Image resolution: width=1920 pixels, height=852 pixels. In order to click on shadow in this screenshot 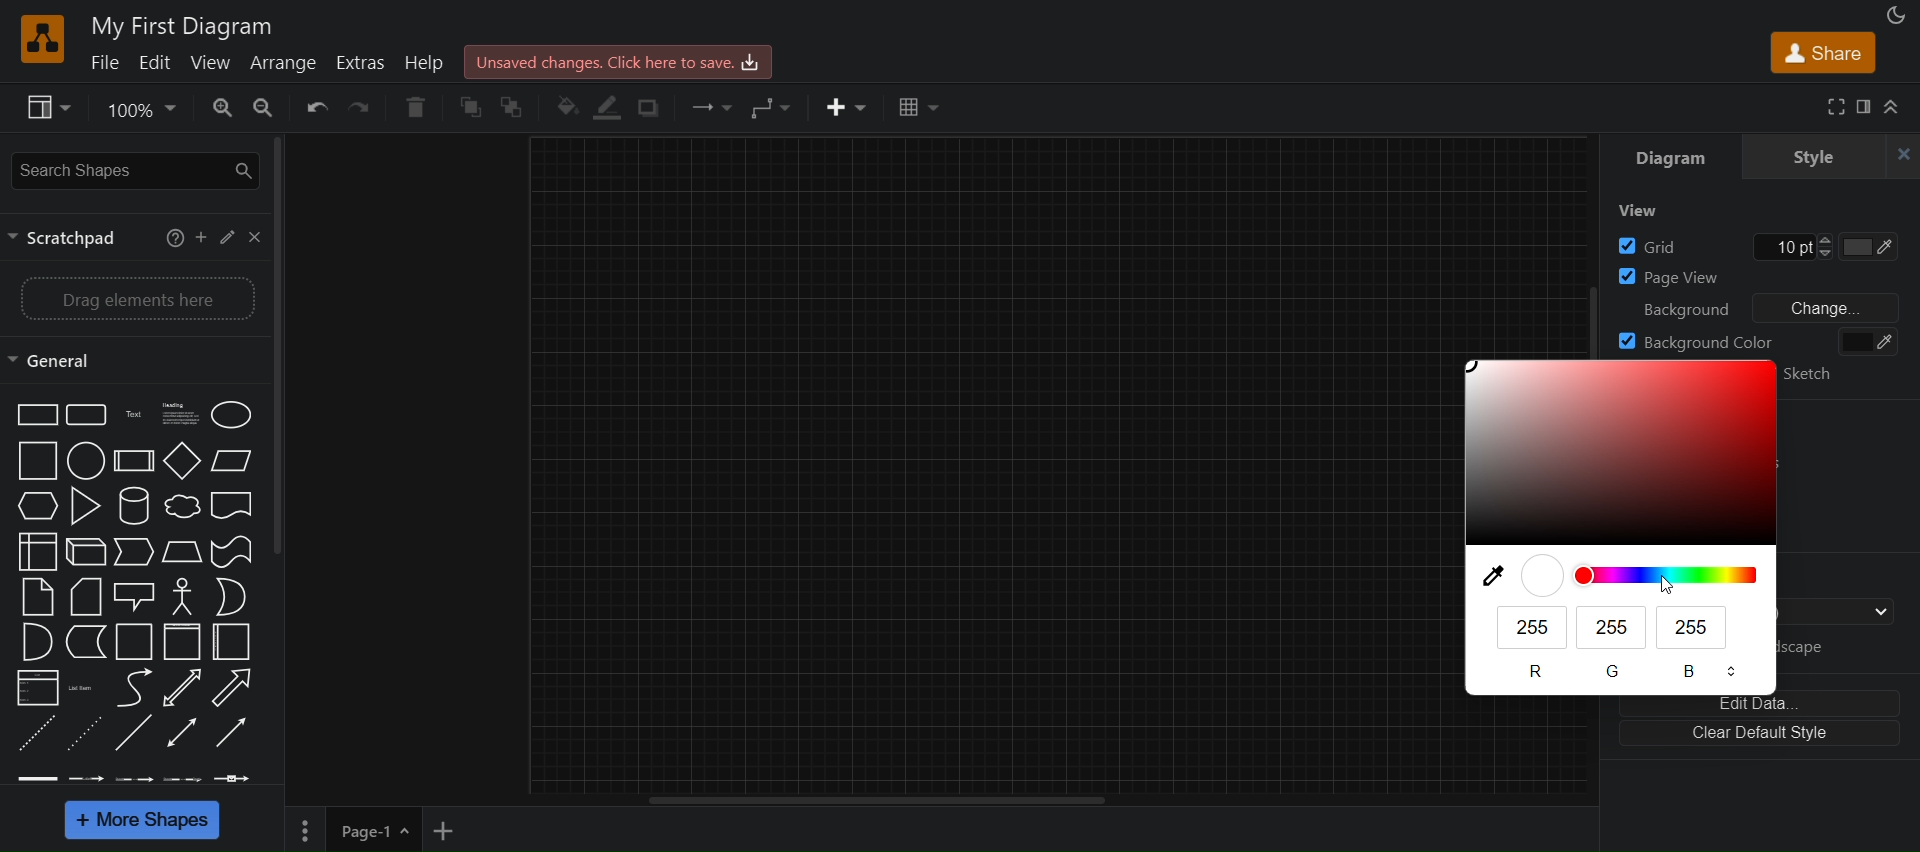, I will do `click(655, 110)`.